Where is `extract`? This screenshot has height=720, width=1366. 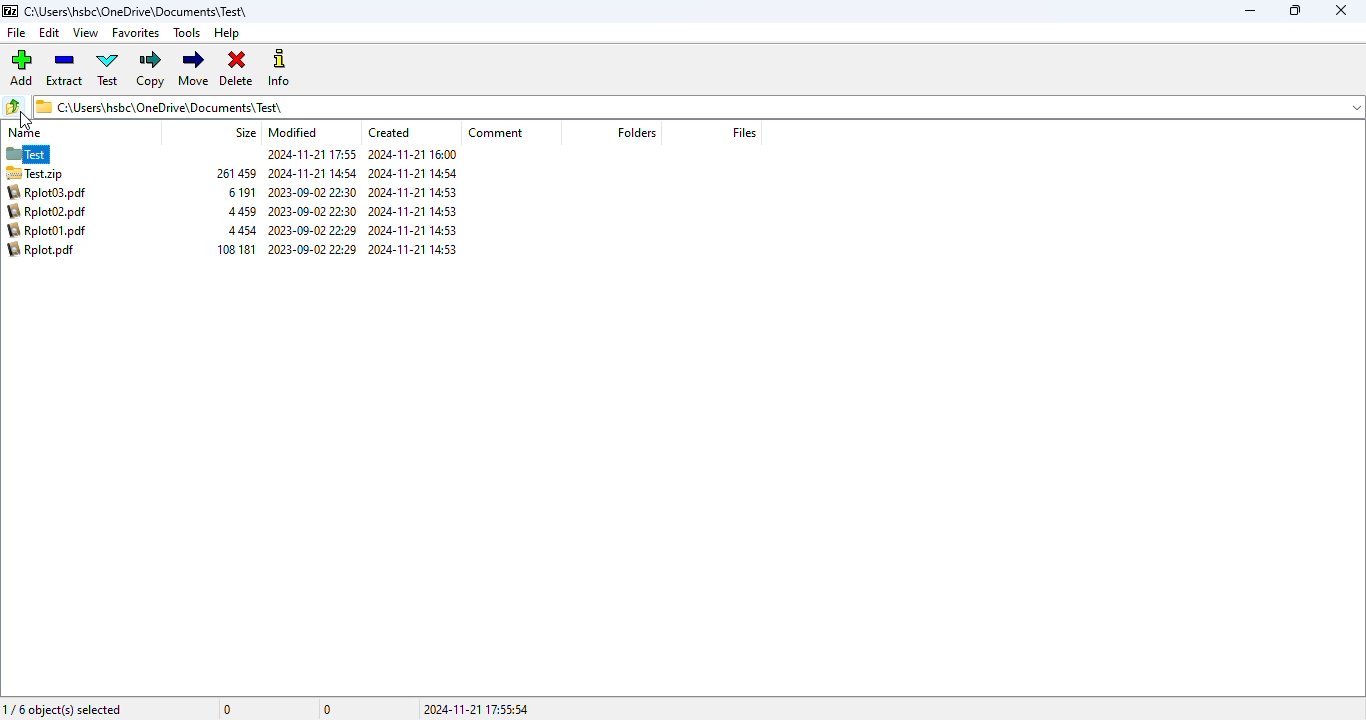
extract is located at coordinates (64, 69).